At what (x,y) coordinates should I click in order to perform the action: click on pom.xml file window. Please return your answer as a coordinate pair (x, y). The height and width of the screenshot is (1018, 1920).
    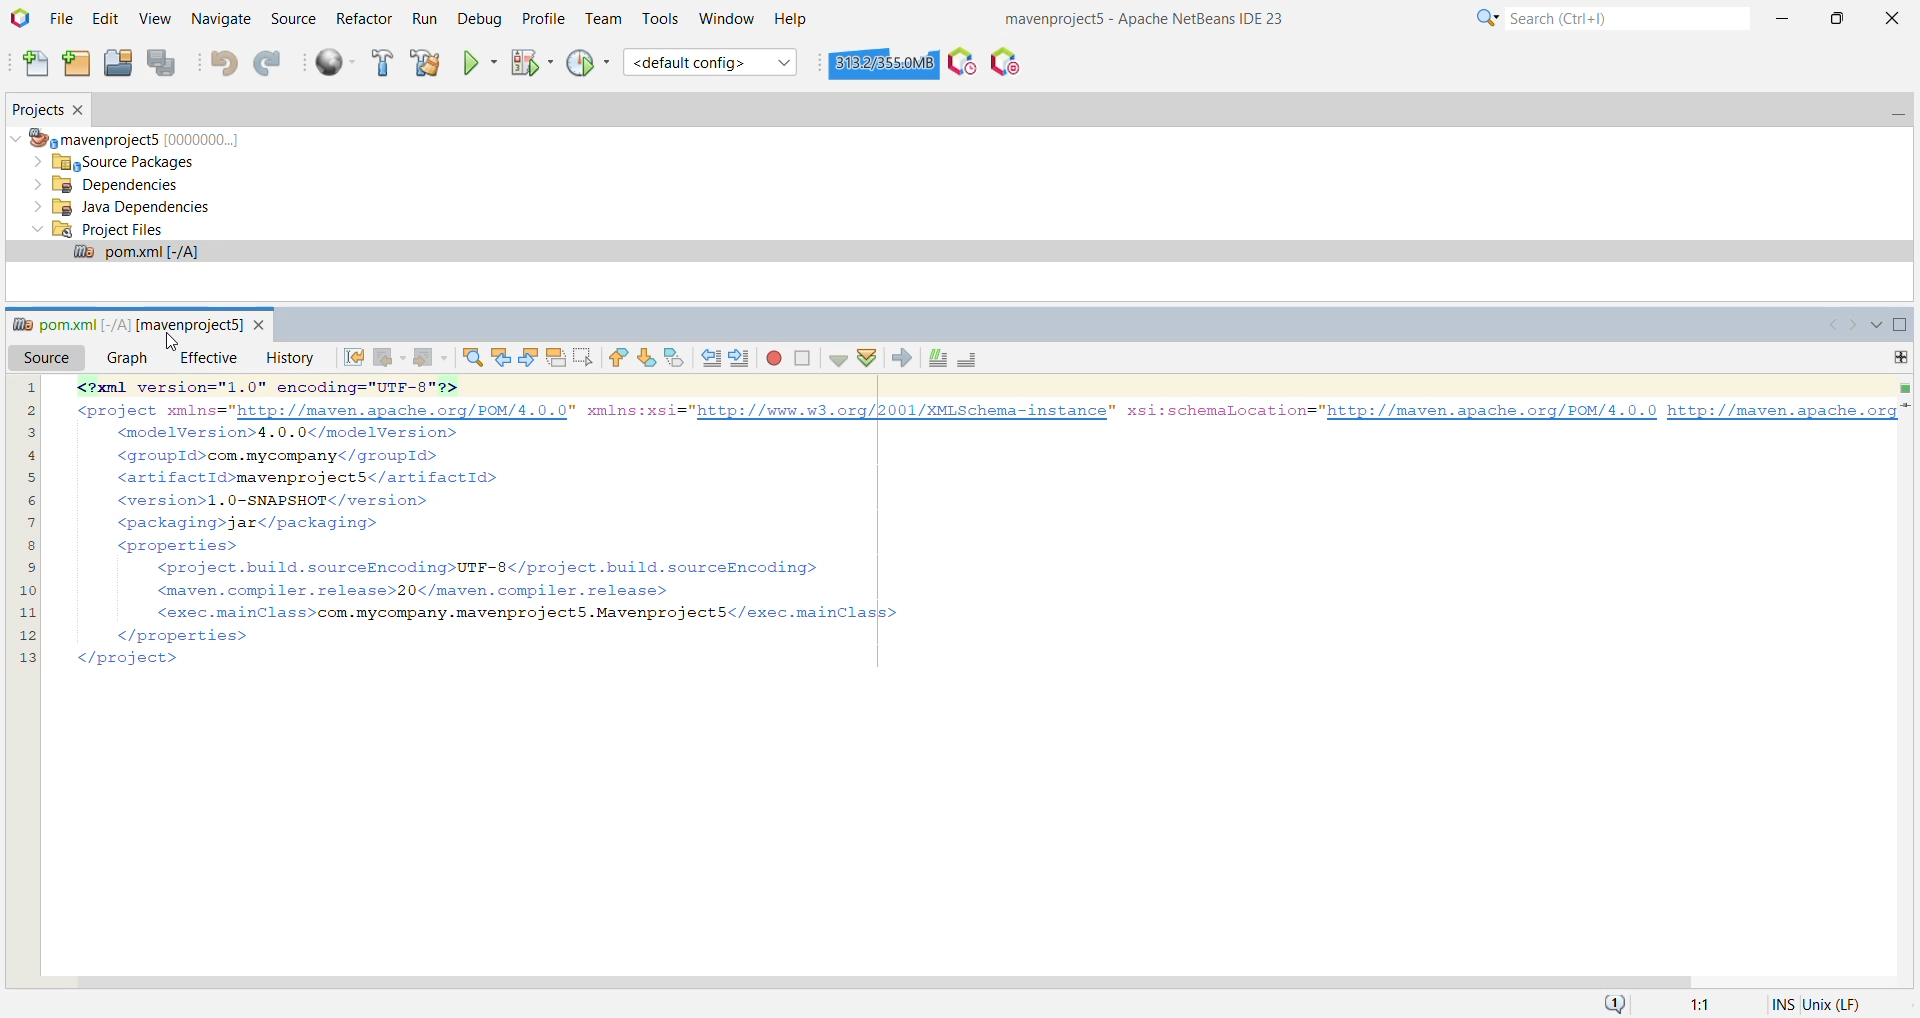
    Looking at the image, I should click on (126, 322).